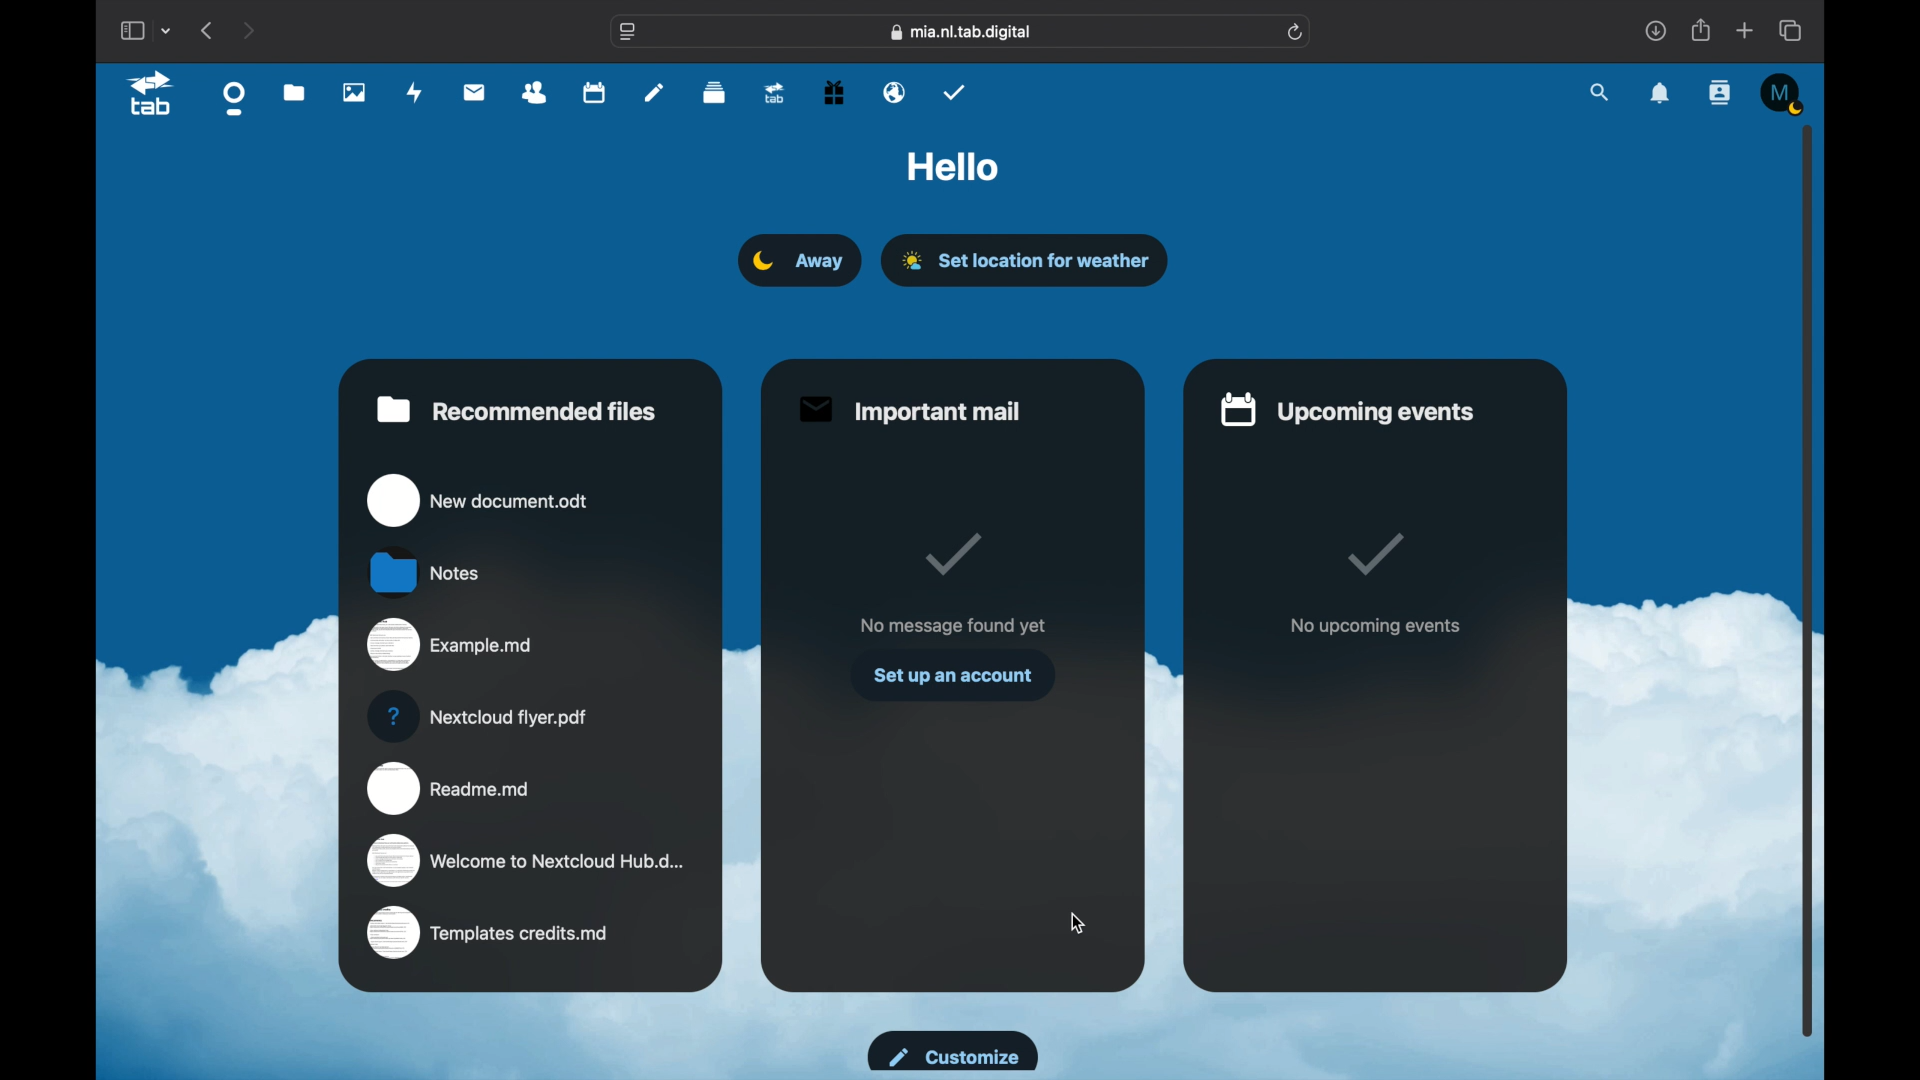  I want to click on tick mark, so click(956, 554).